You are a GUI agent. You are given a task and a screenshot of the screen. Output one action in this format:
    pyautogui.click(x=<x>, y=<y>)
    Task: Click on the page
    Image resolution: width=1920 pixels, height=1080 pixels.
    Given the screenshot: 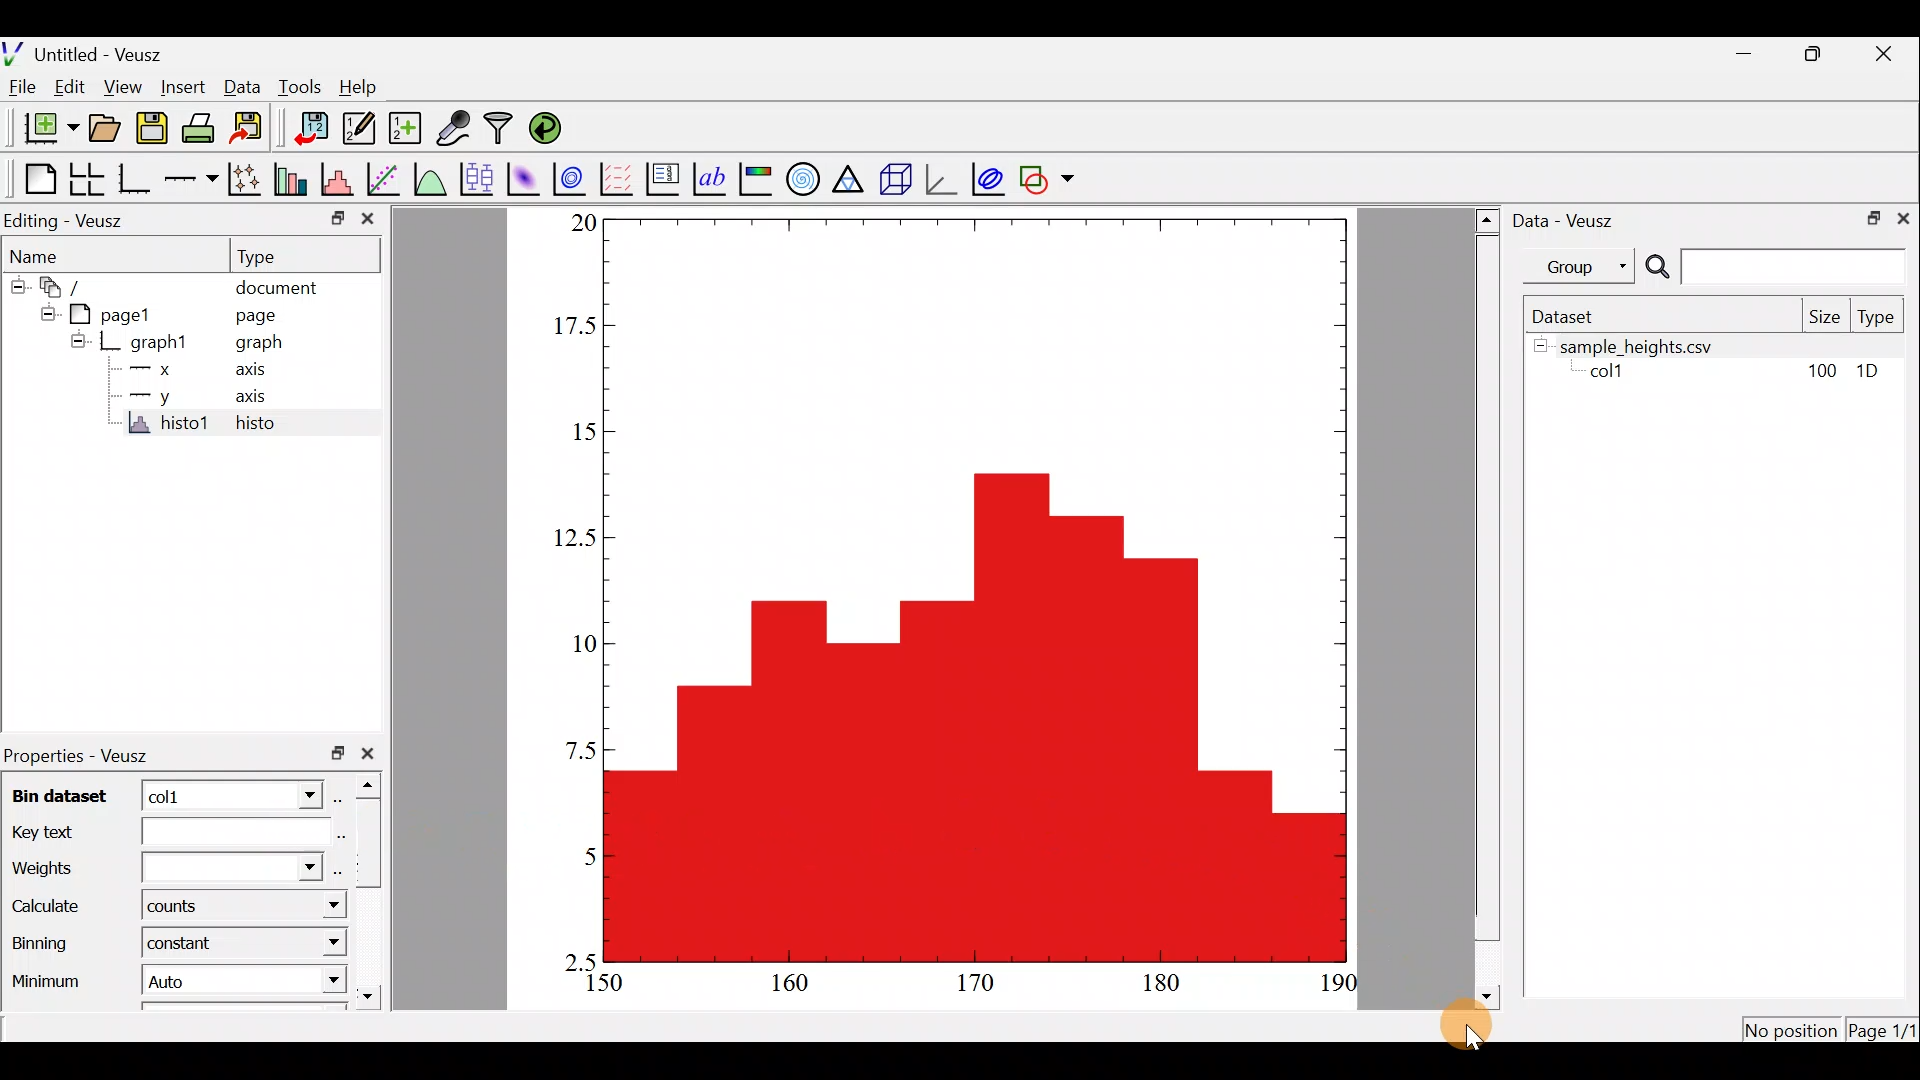 What is the action you would take?
    pyautogui.click(x=259, y=317)
    